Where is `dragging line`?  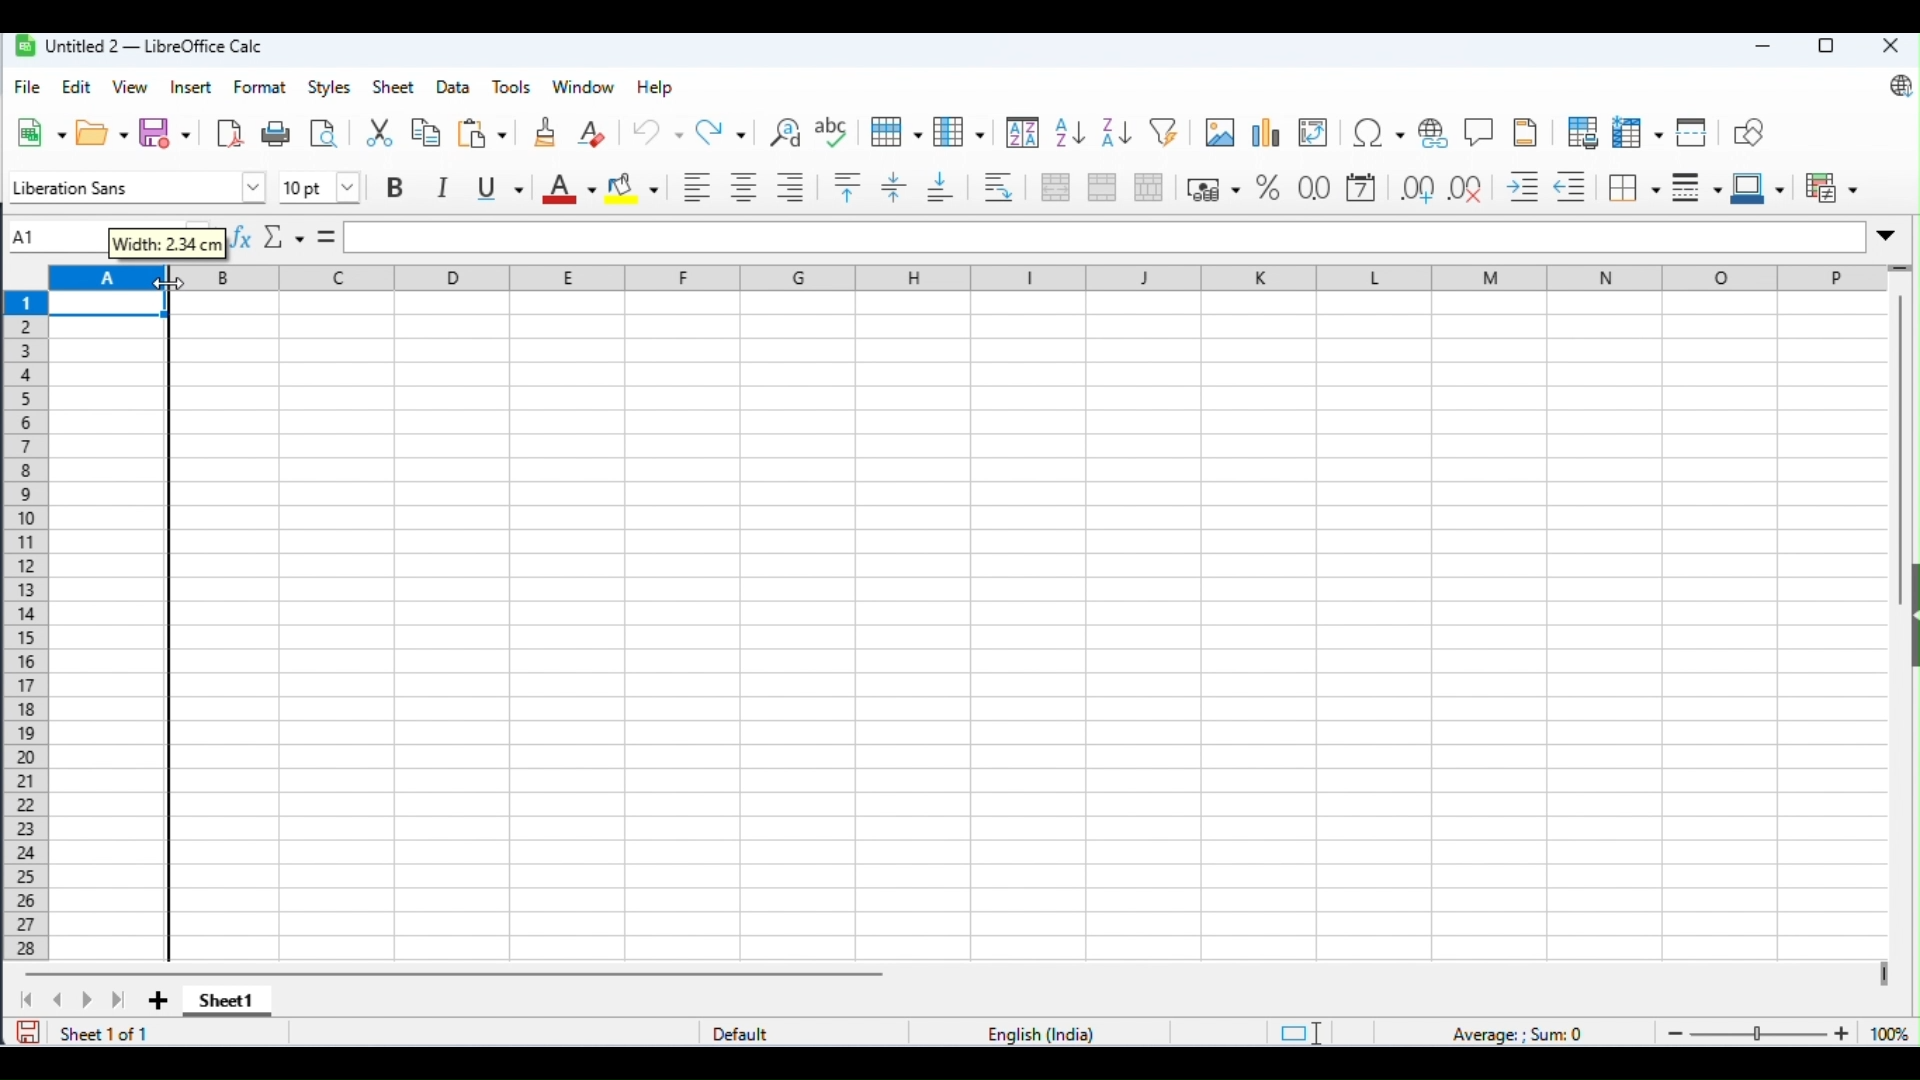
dragging line is located at coordinates (172, 614).